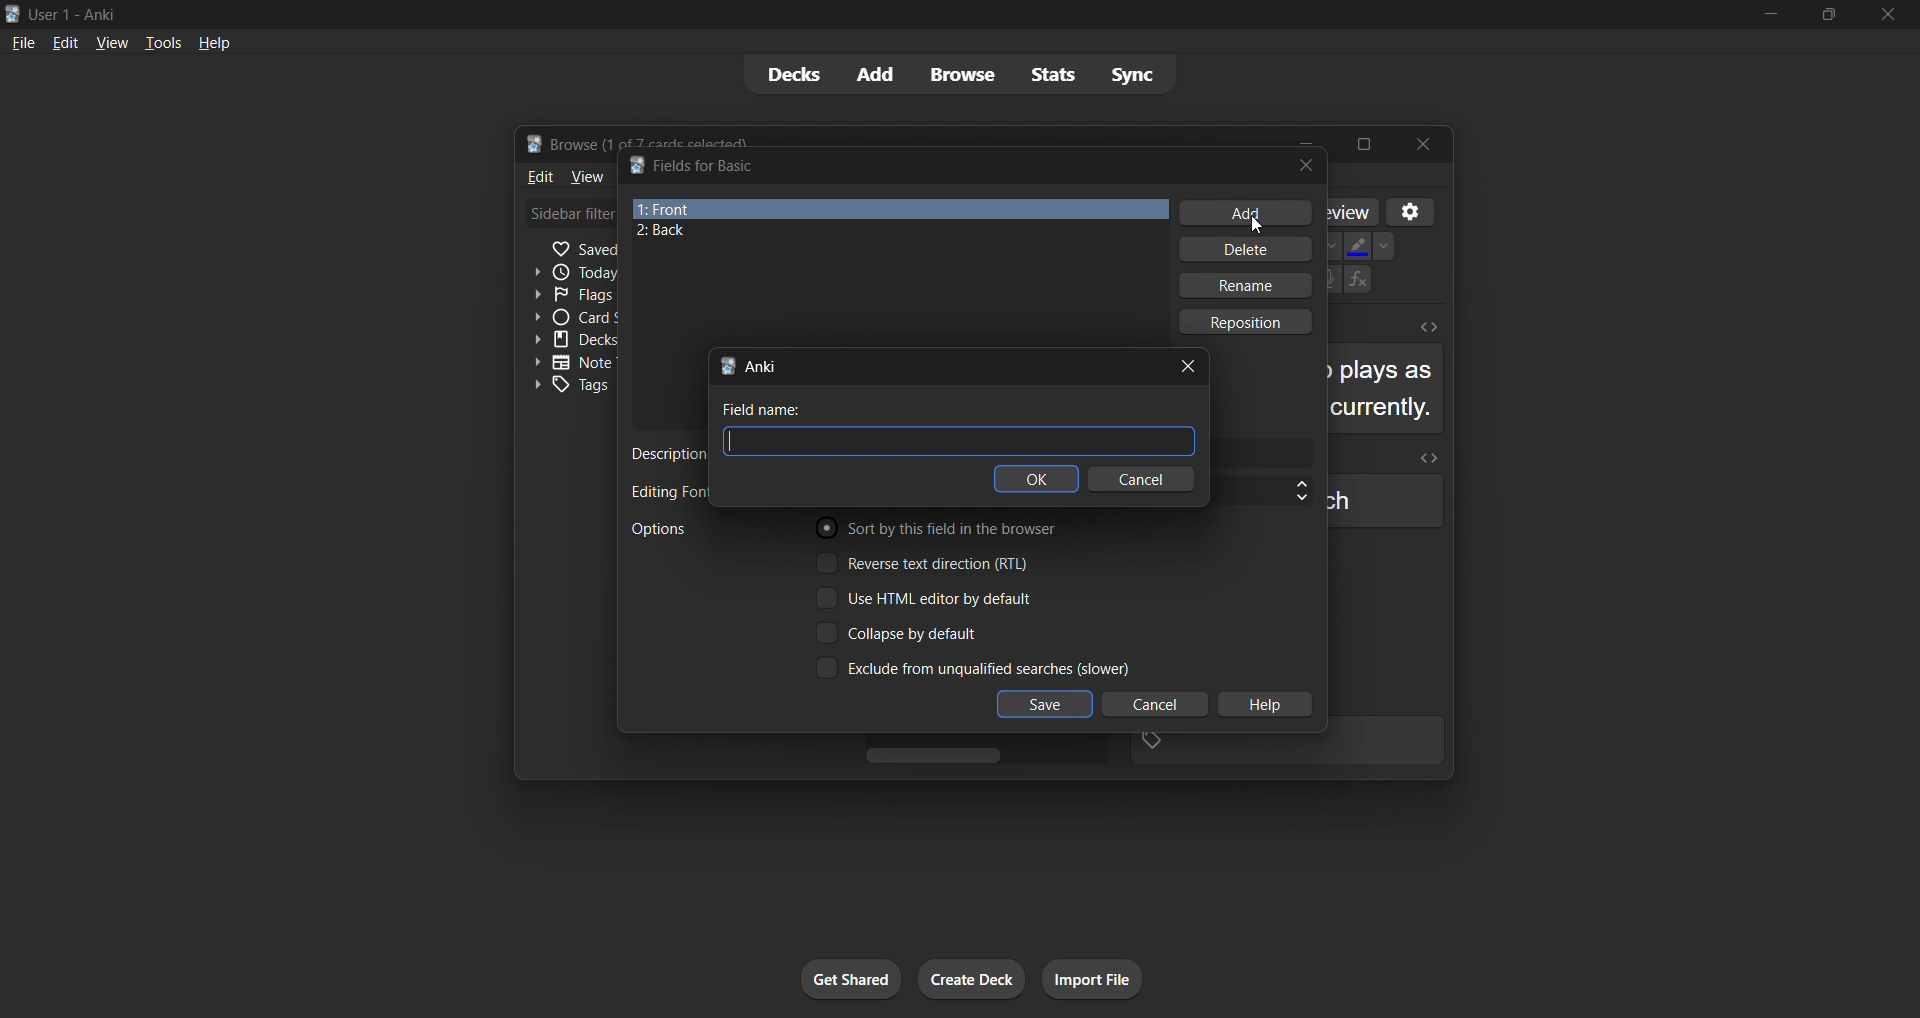  What do you see at coordinates (1098, 978) in the screenshot?
I see `import file` at bounding box center [1098, 978].